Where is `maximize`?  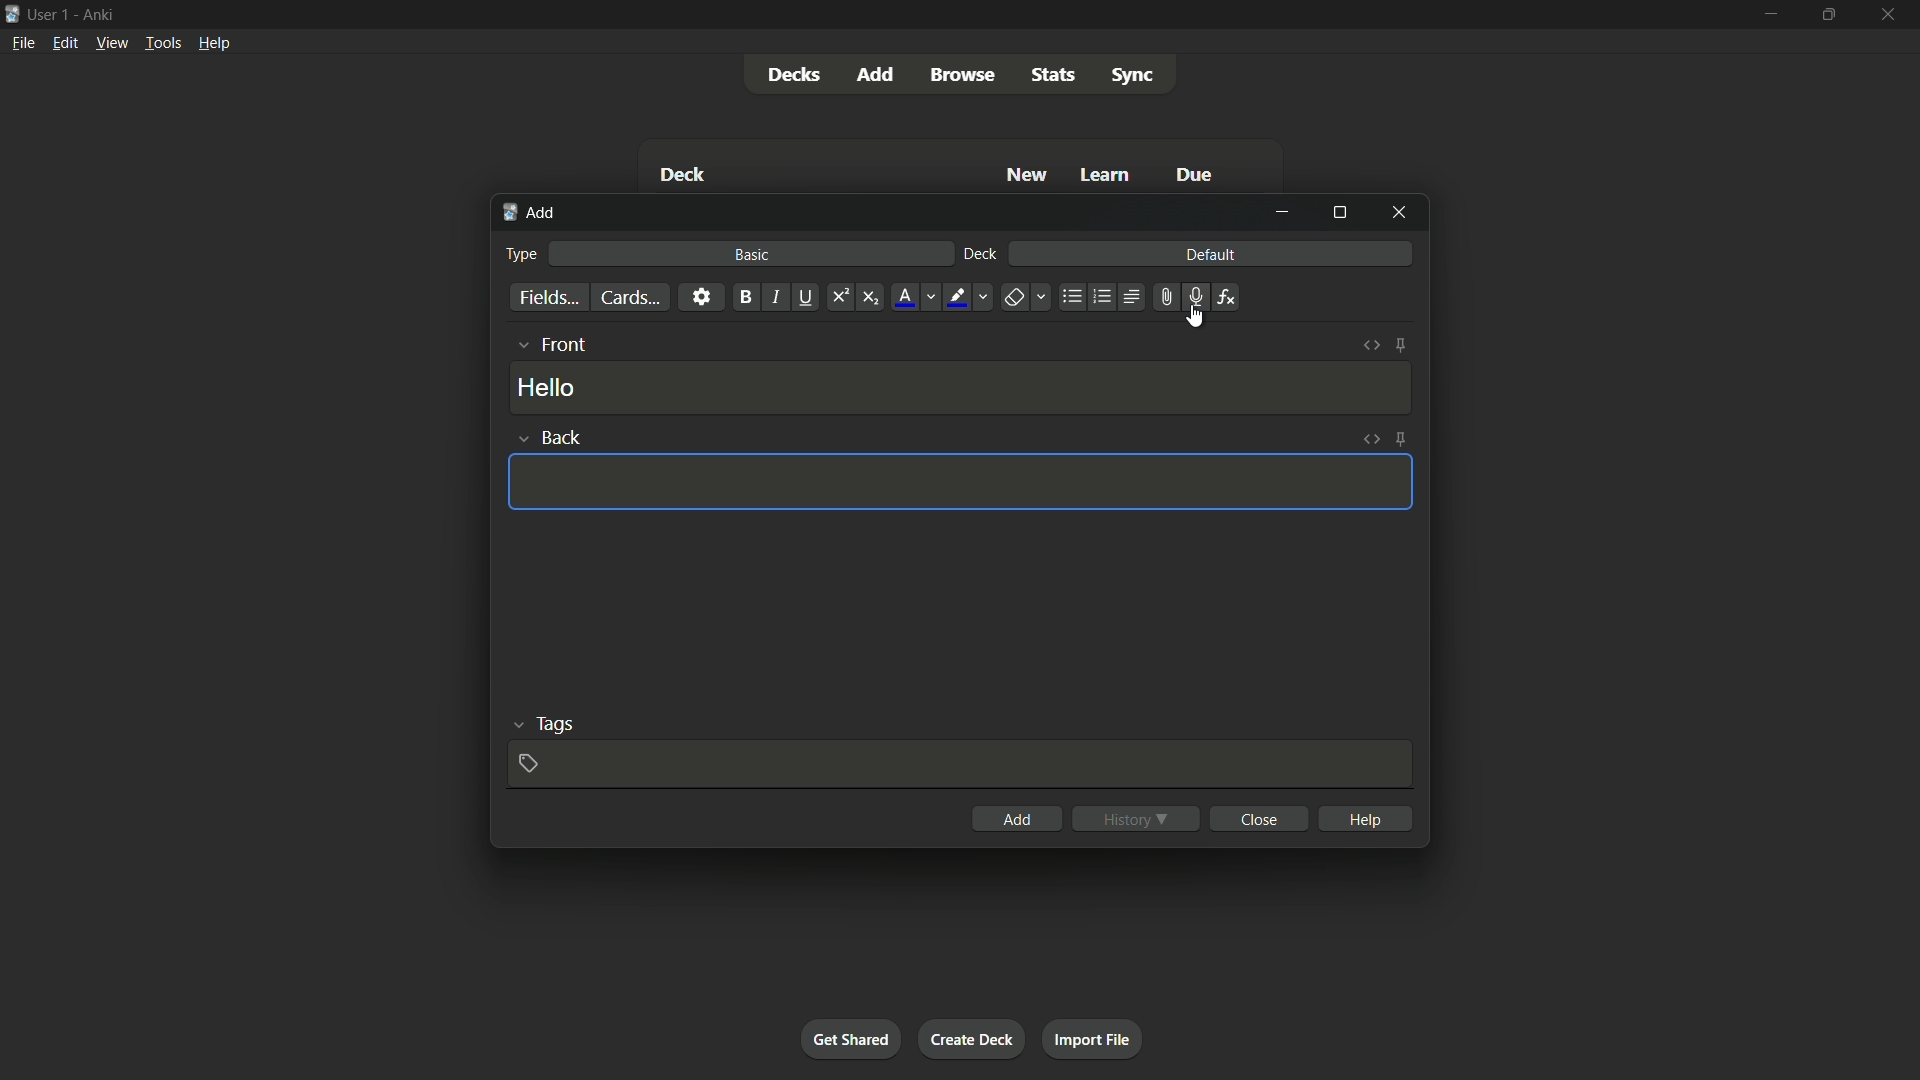 maximize is located at coordinates (1831, 15).